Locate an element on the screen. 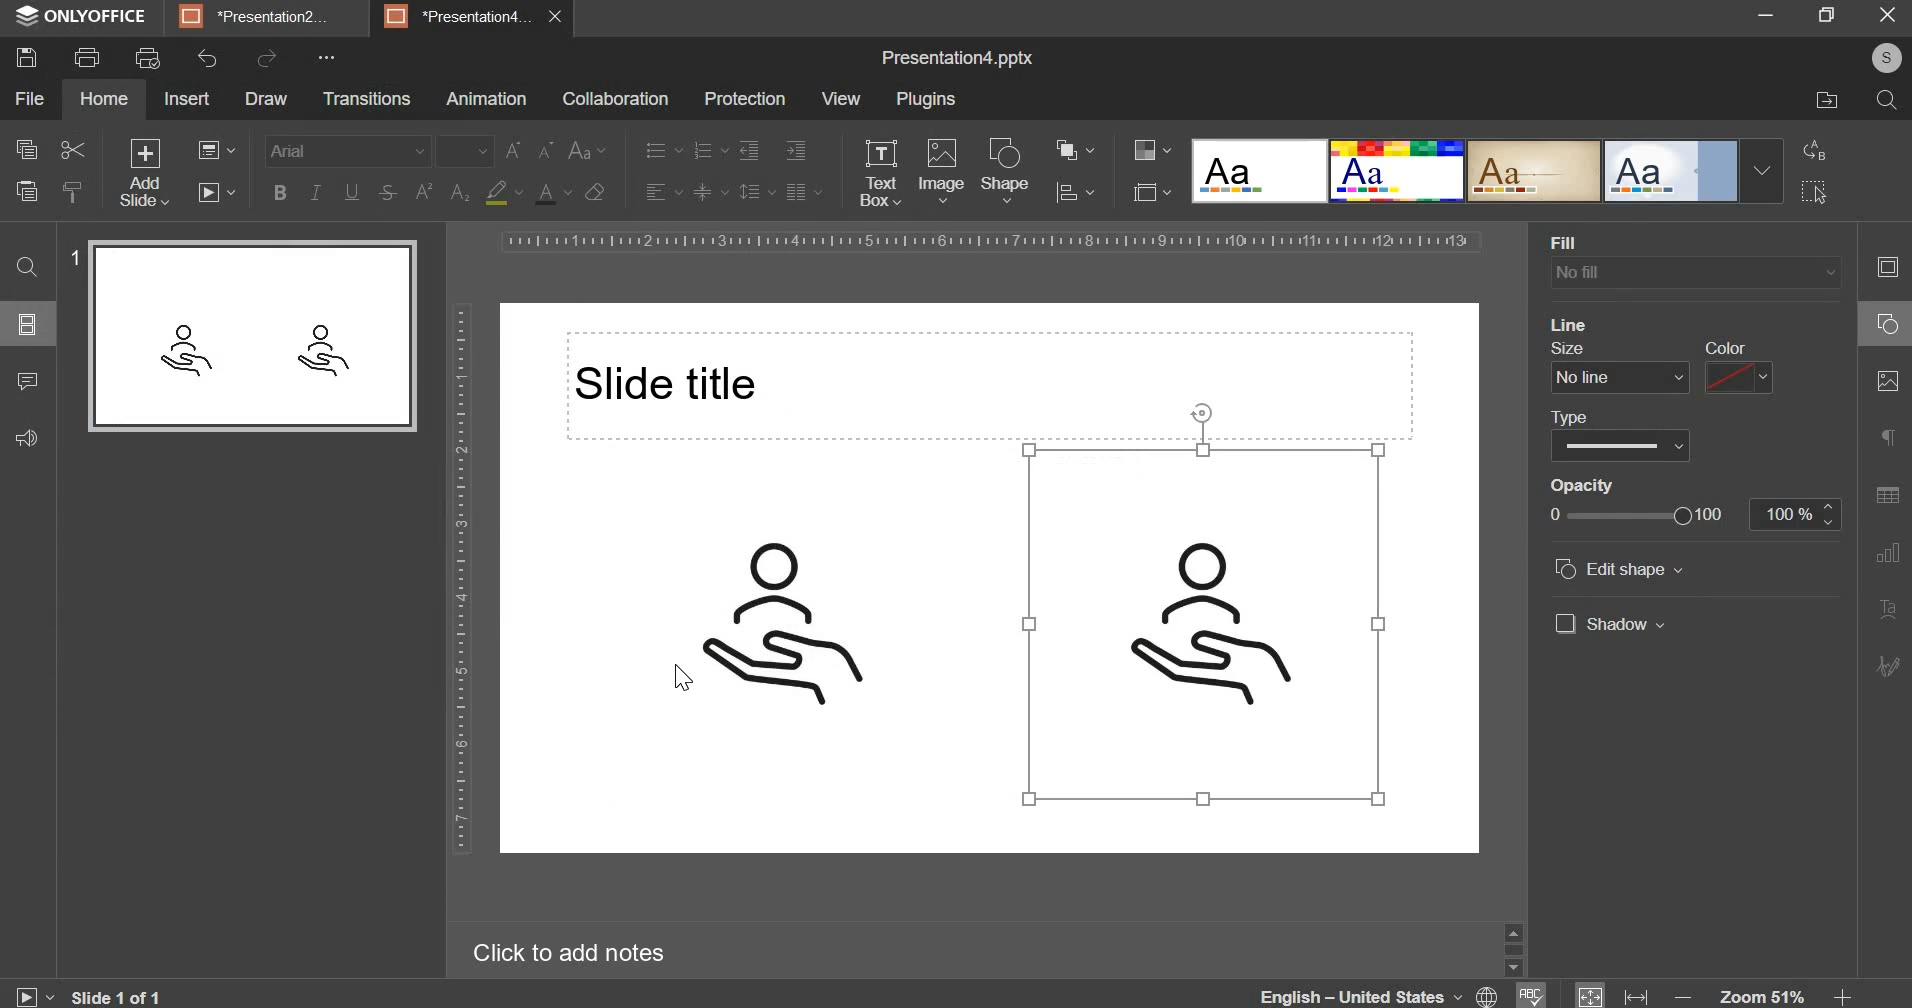 The width and height of the screenshot is (1912, 1008). plugins is located at coordinates (925, 98).